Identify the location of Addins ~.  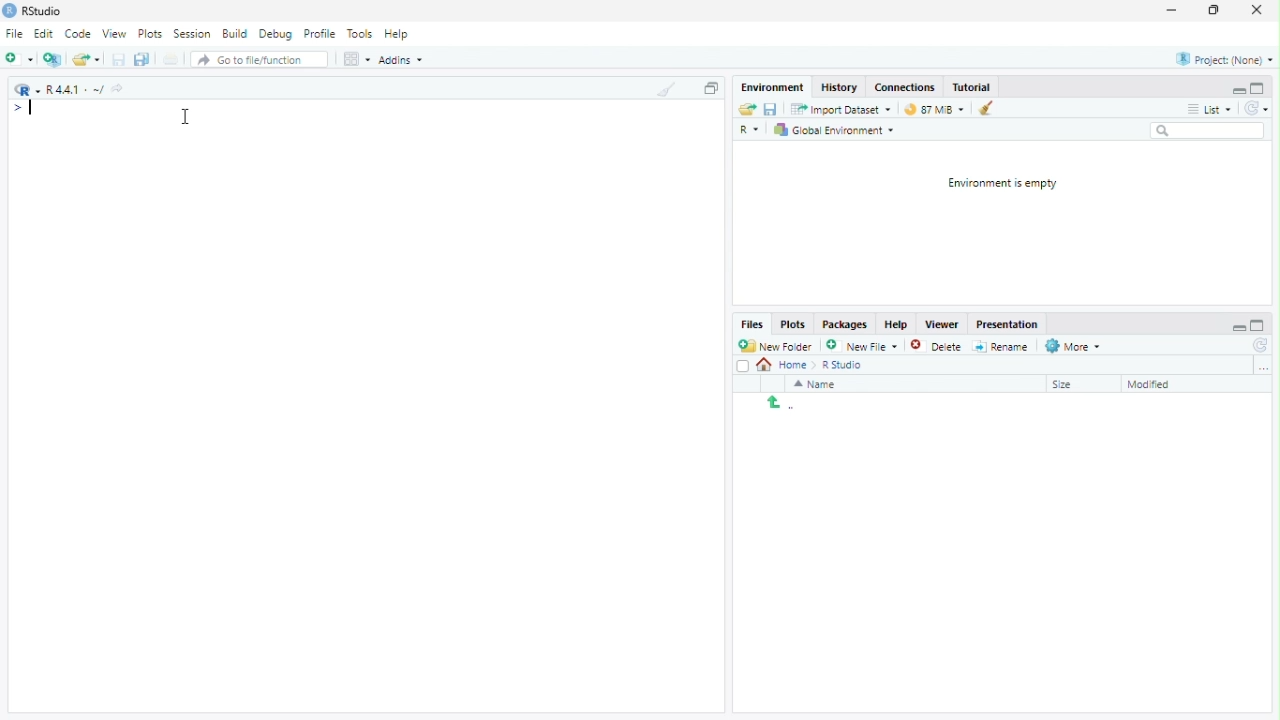
(400, 59).